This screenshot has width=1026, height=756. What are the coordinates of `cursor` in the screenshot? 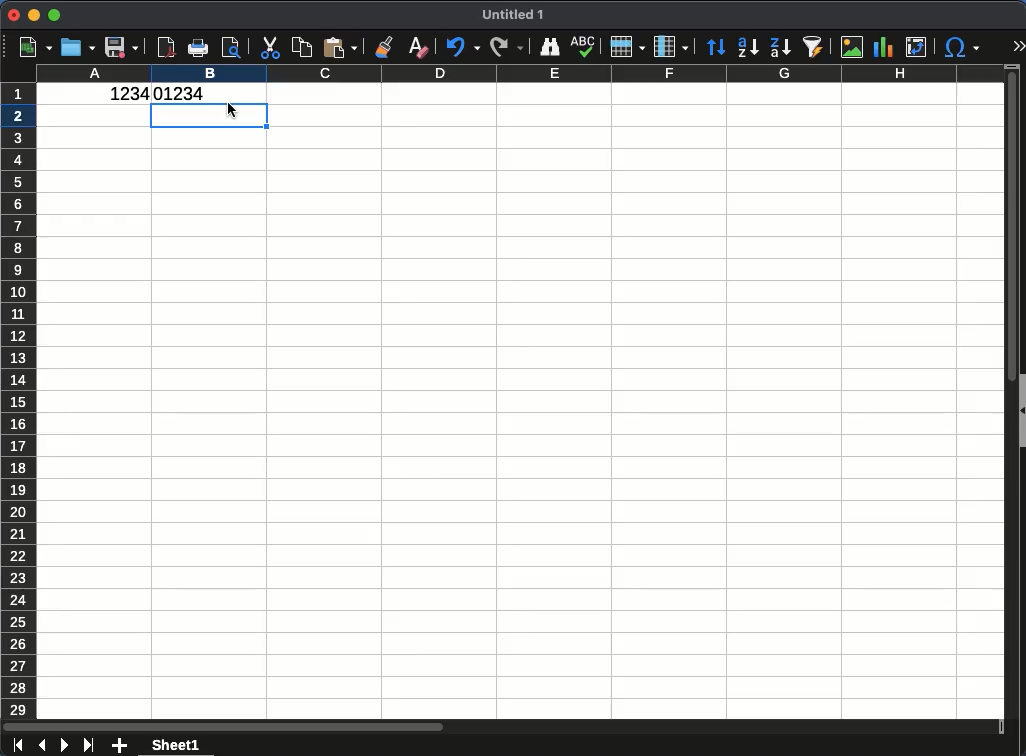 It's located at (235, 119).